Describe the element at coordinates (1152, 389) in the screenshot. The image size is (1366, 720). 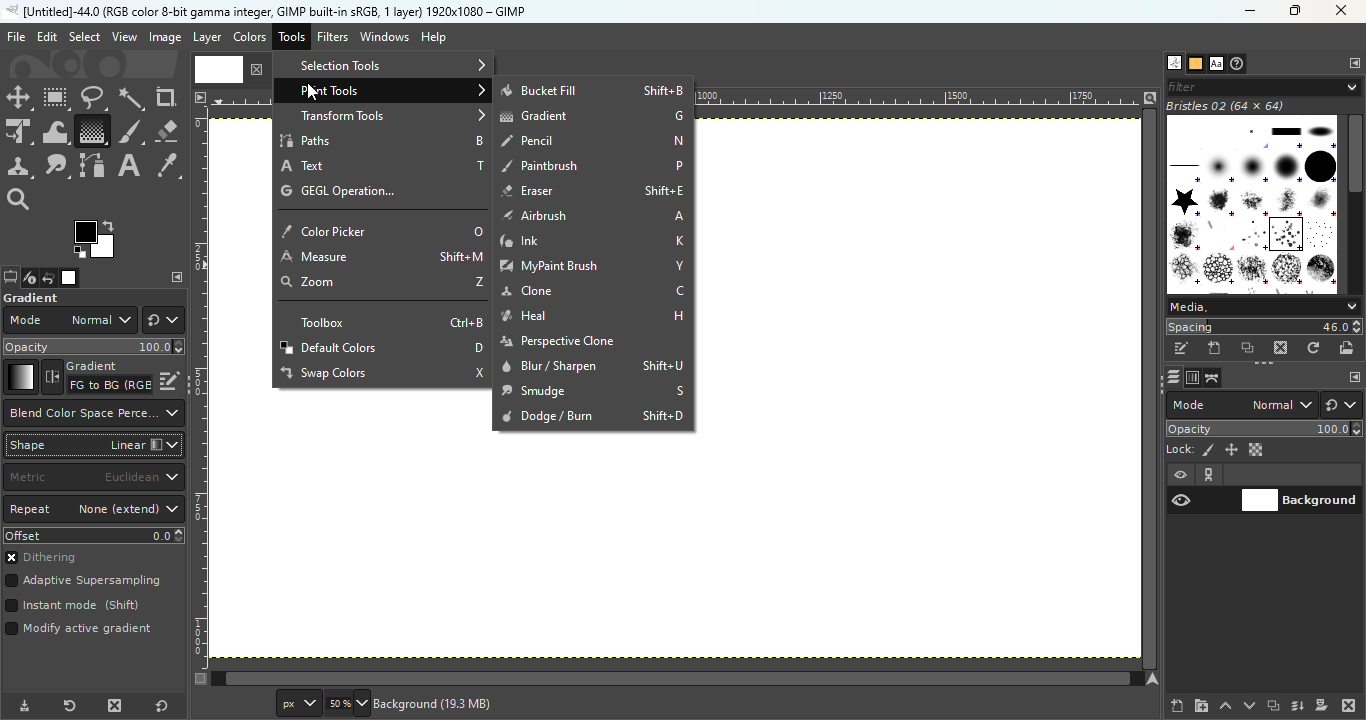
I see `Horizontal scroll bar` at that location.